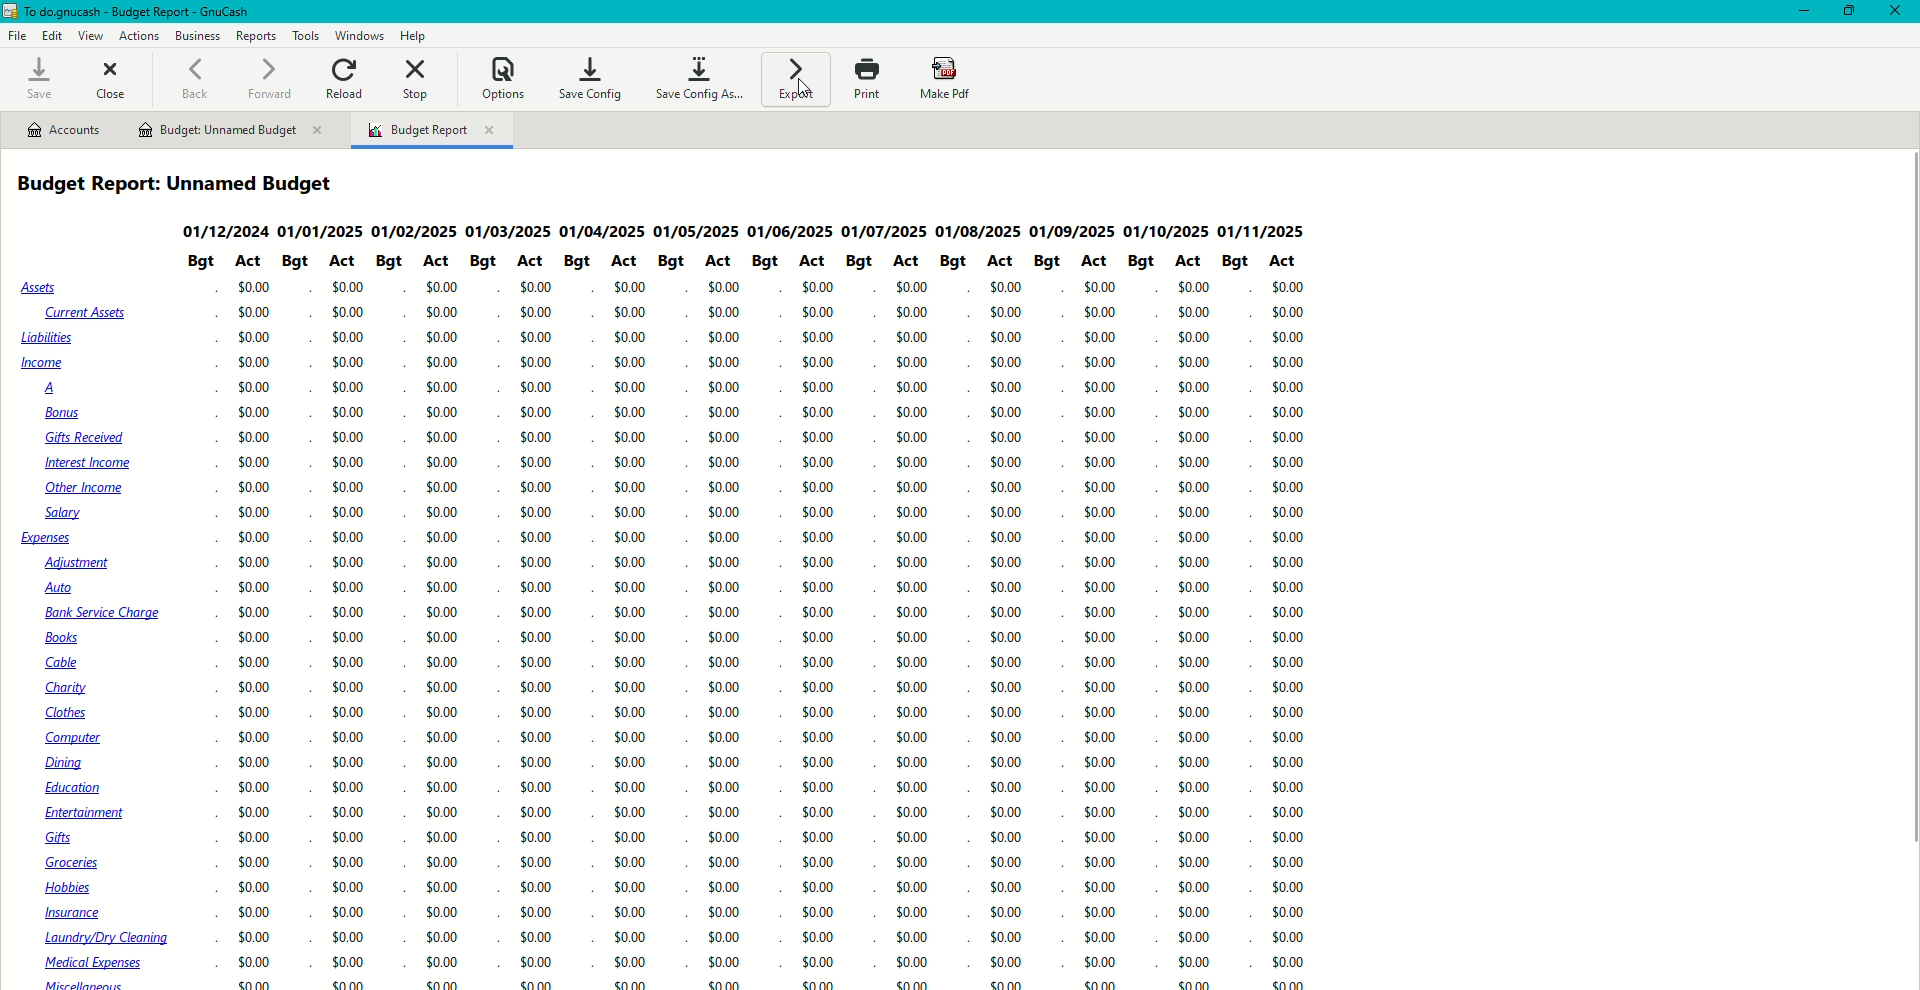  I want to click on $0.0, so click(539, 414).